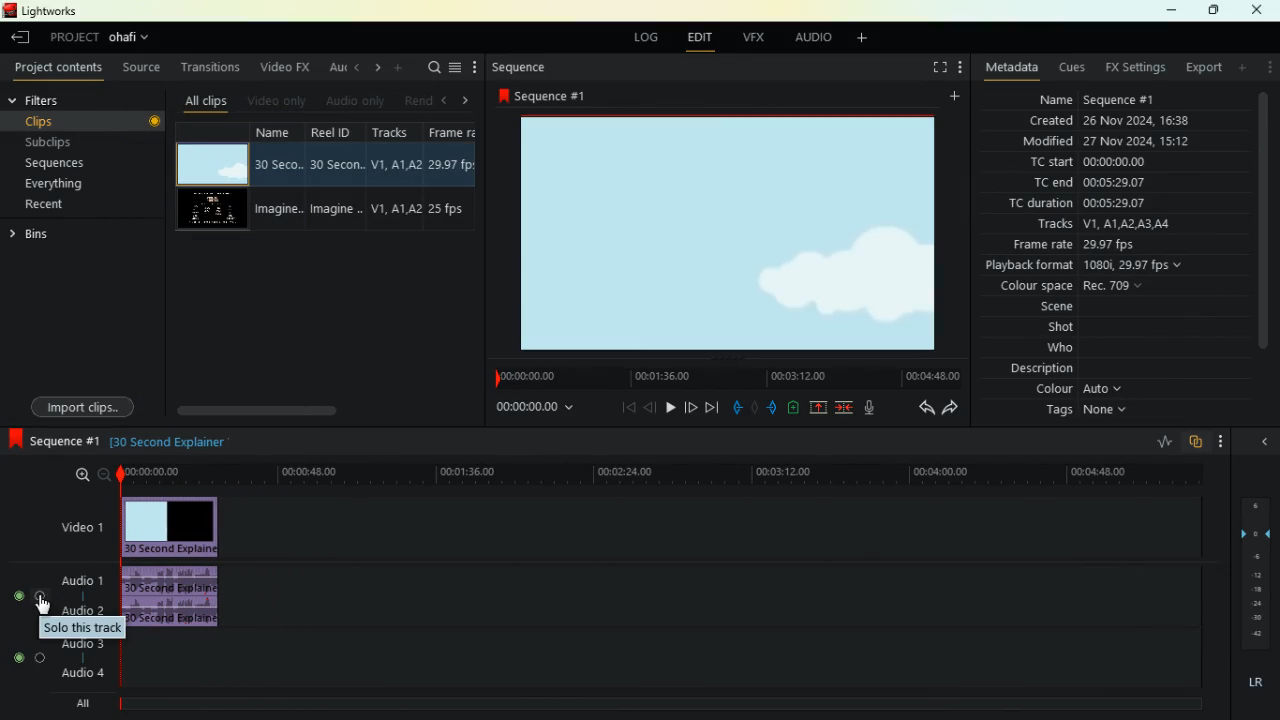 The height and width of the screenshot is (720, 1280). Describe the element at coordinates (283, 101) in the screenshot. I see `video only` at that location.